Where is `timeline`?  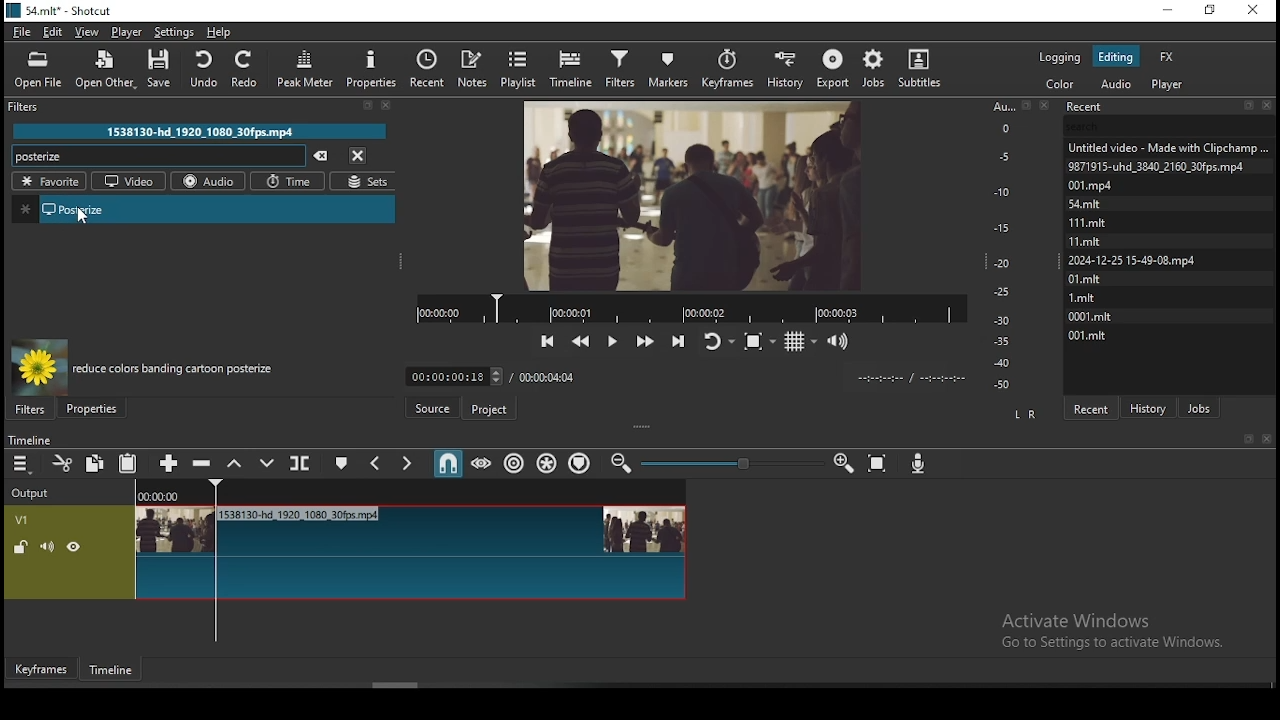
timeline is located at coordinates (115, 672).